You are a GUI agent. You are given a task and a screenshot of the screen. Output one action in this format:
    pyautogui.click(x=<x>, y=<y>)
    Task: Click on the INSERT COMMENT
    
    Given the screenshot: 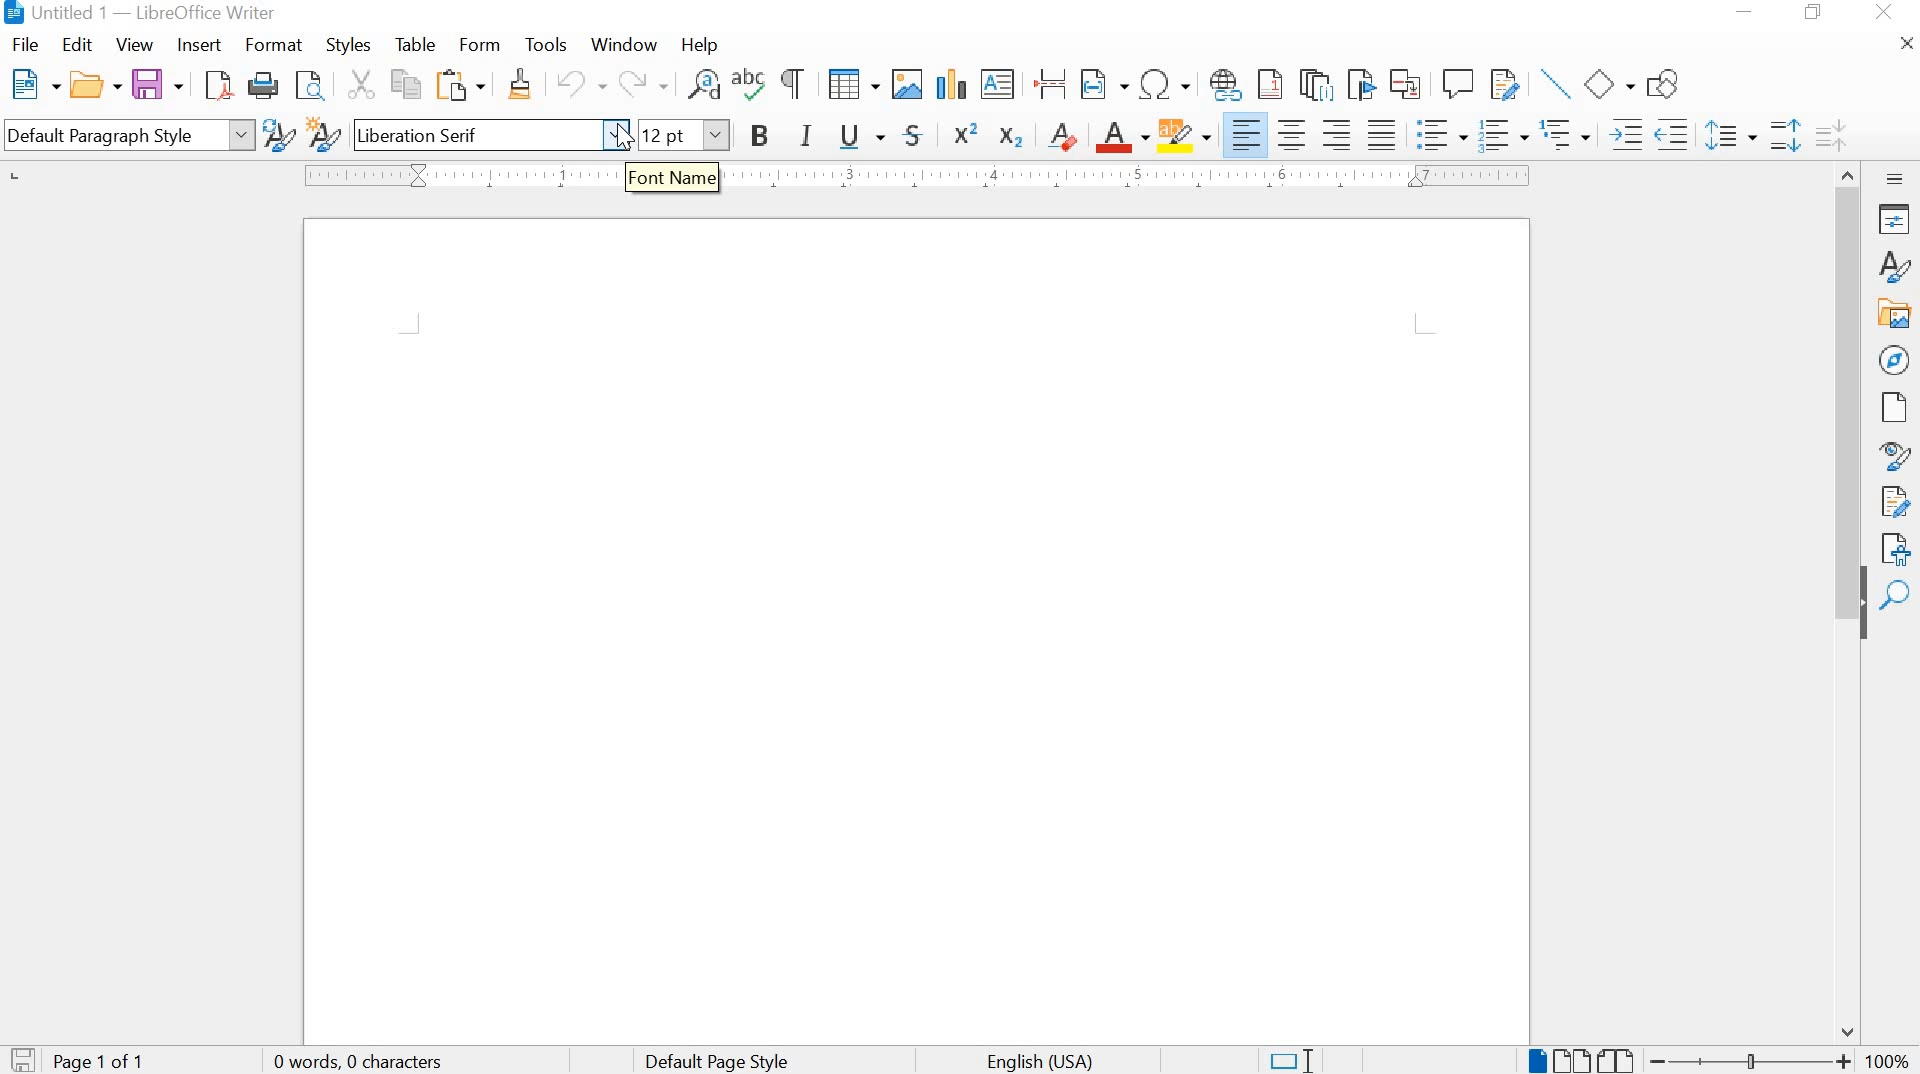 What is the action you would take?
    pyautogui.click(x=1459, y=84)
    